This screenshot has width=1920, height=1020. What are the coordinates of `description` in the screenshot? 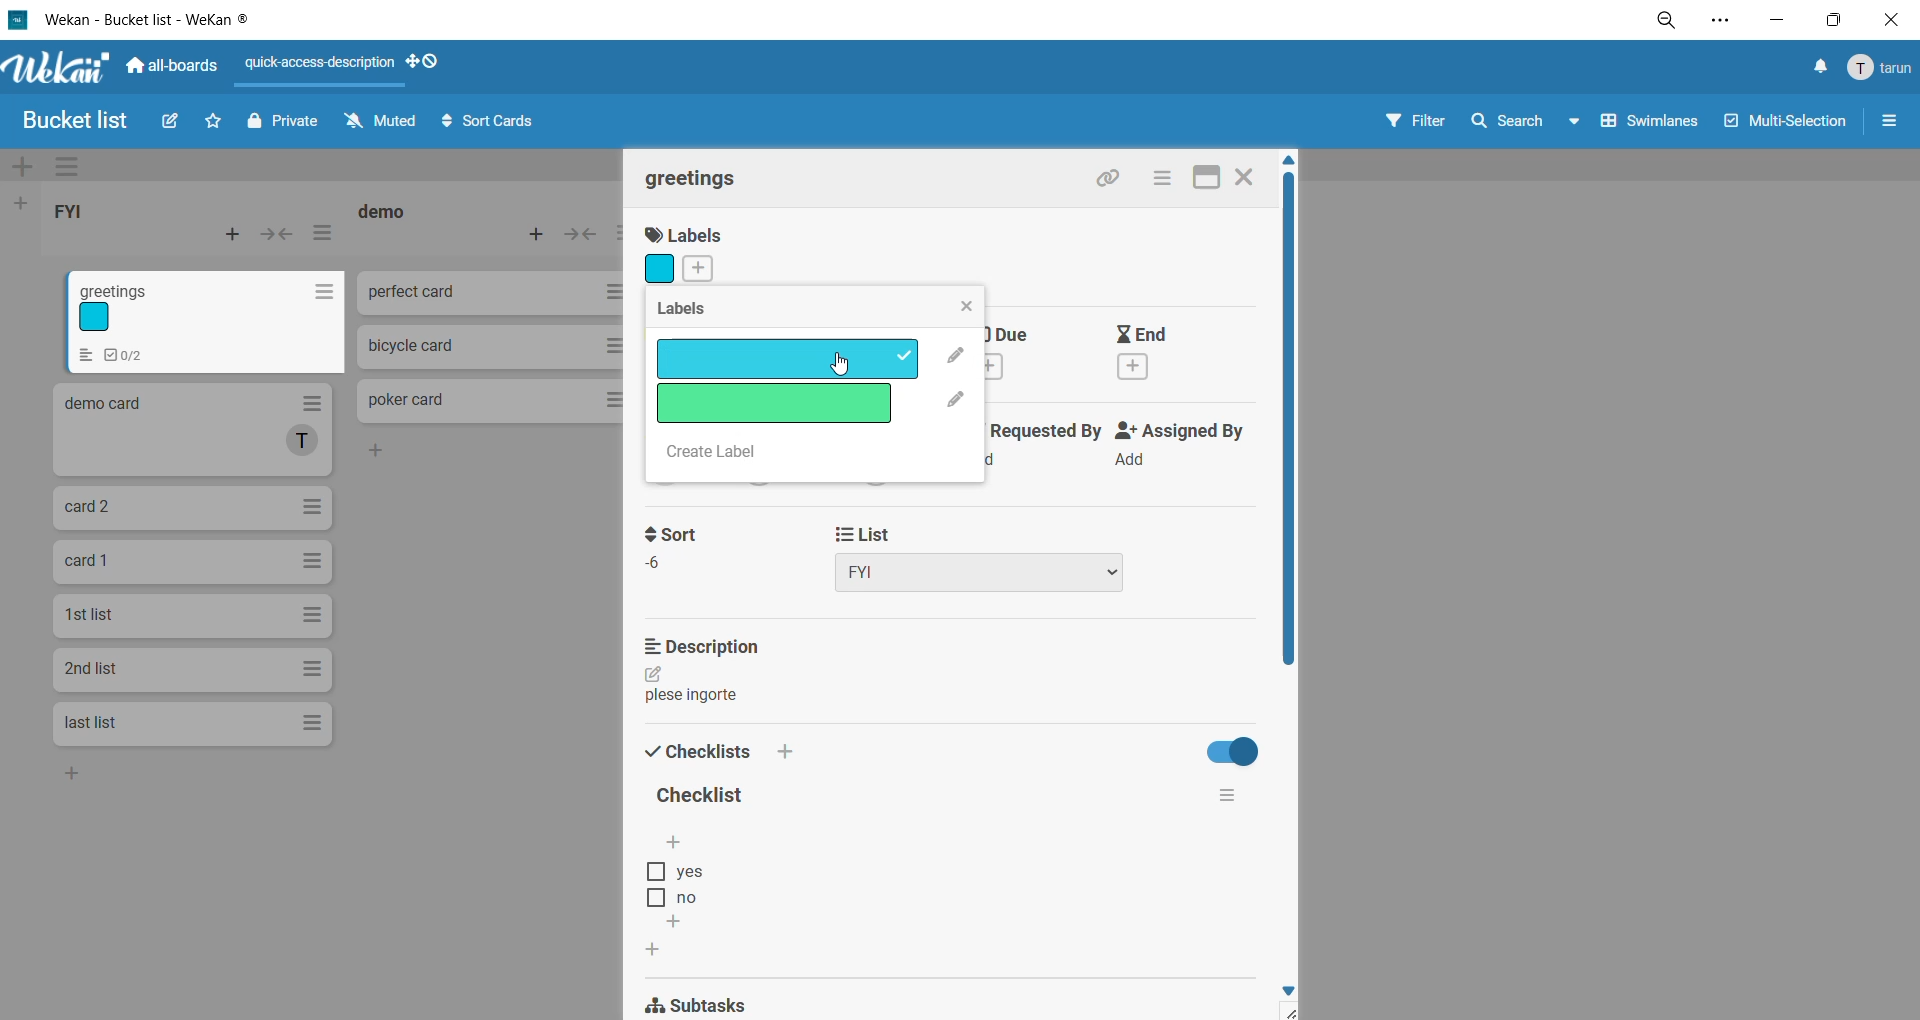 It's located at (700, 670).